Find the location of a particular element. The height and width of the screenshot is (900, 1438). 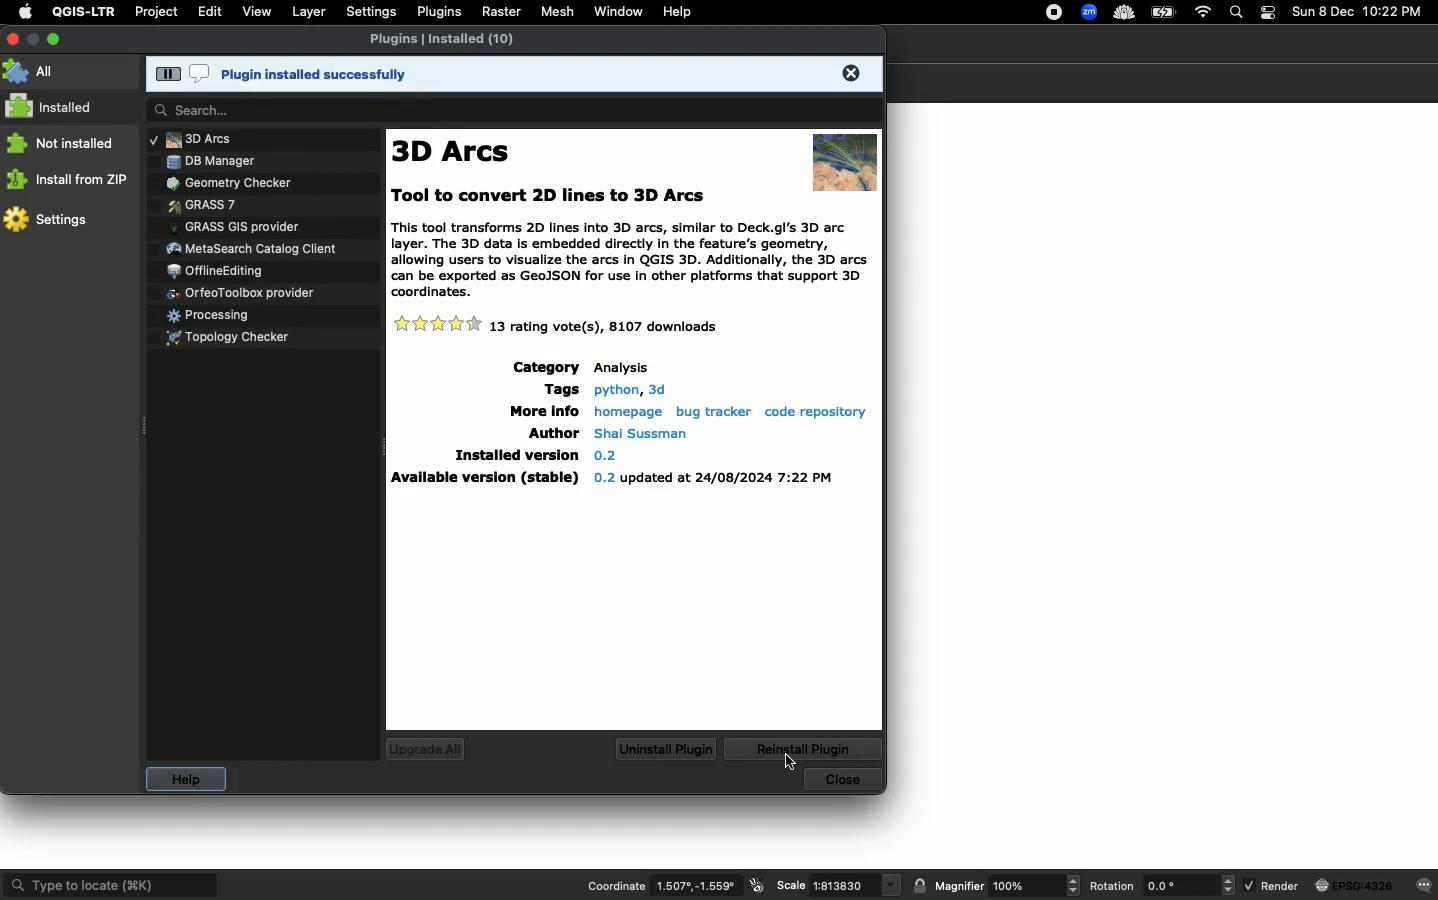

Magnifier is located at coordinates (959, 886).